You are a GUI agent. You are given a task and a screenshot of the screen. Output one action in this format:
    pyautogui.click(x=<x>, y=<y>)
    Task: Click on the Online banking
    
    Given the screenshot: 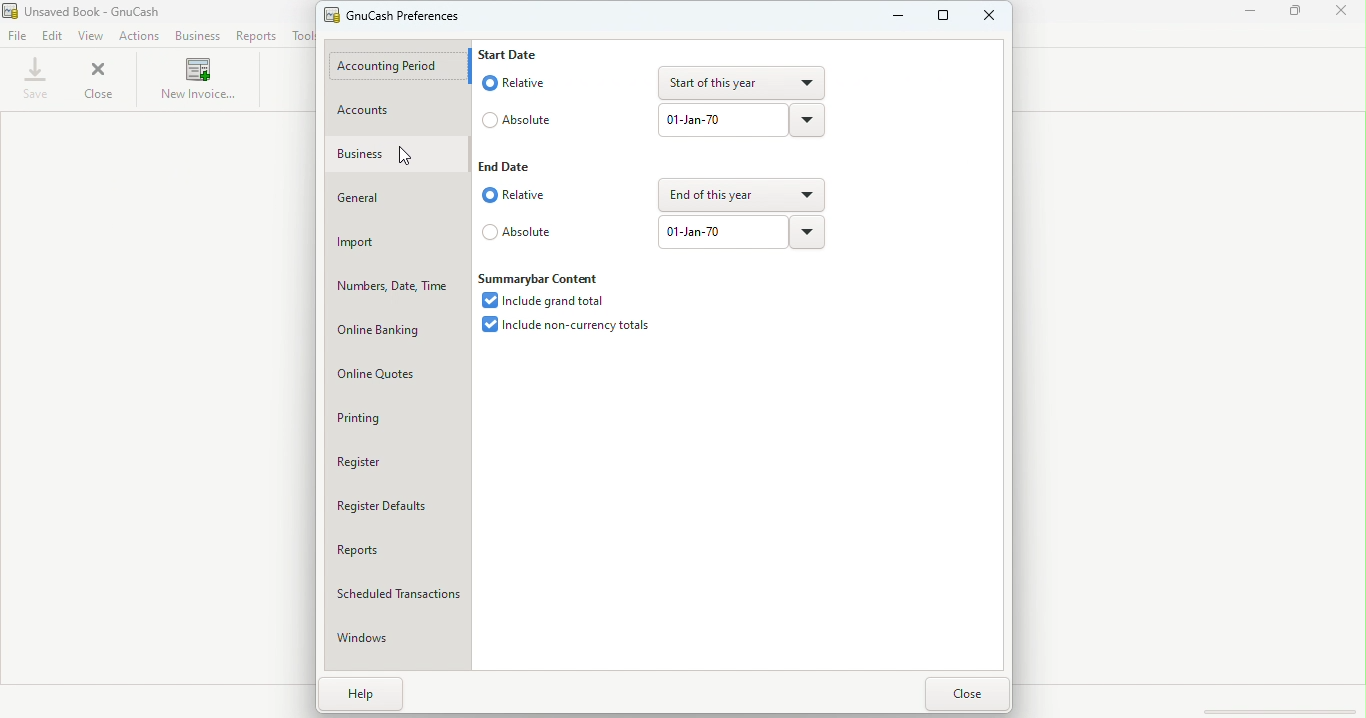 What is the action you would take?
    pyautogui.click(x=394, y=328)
    